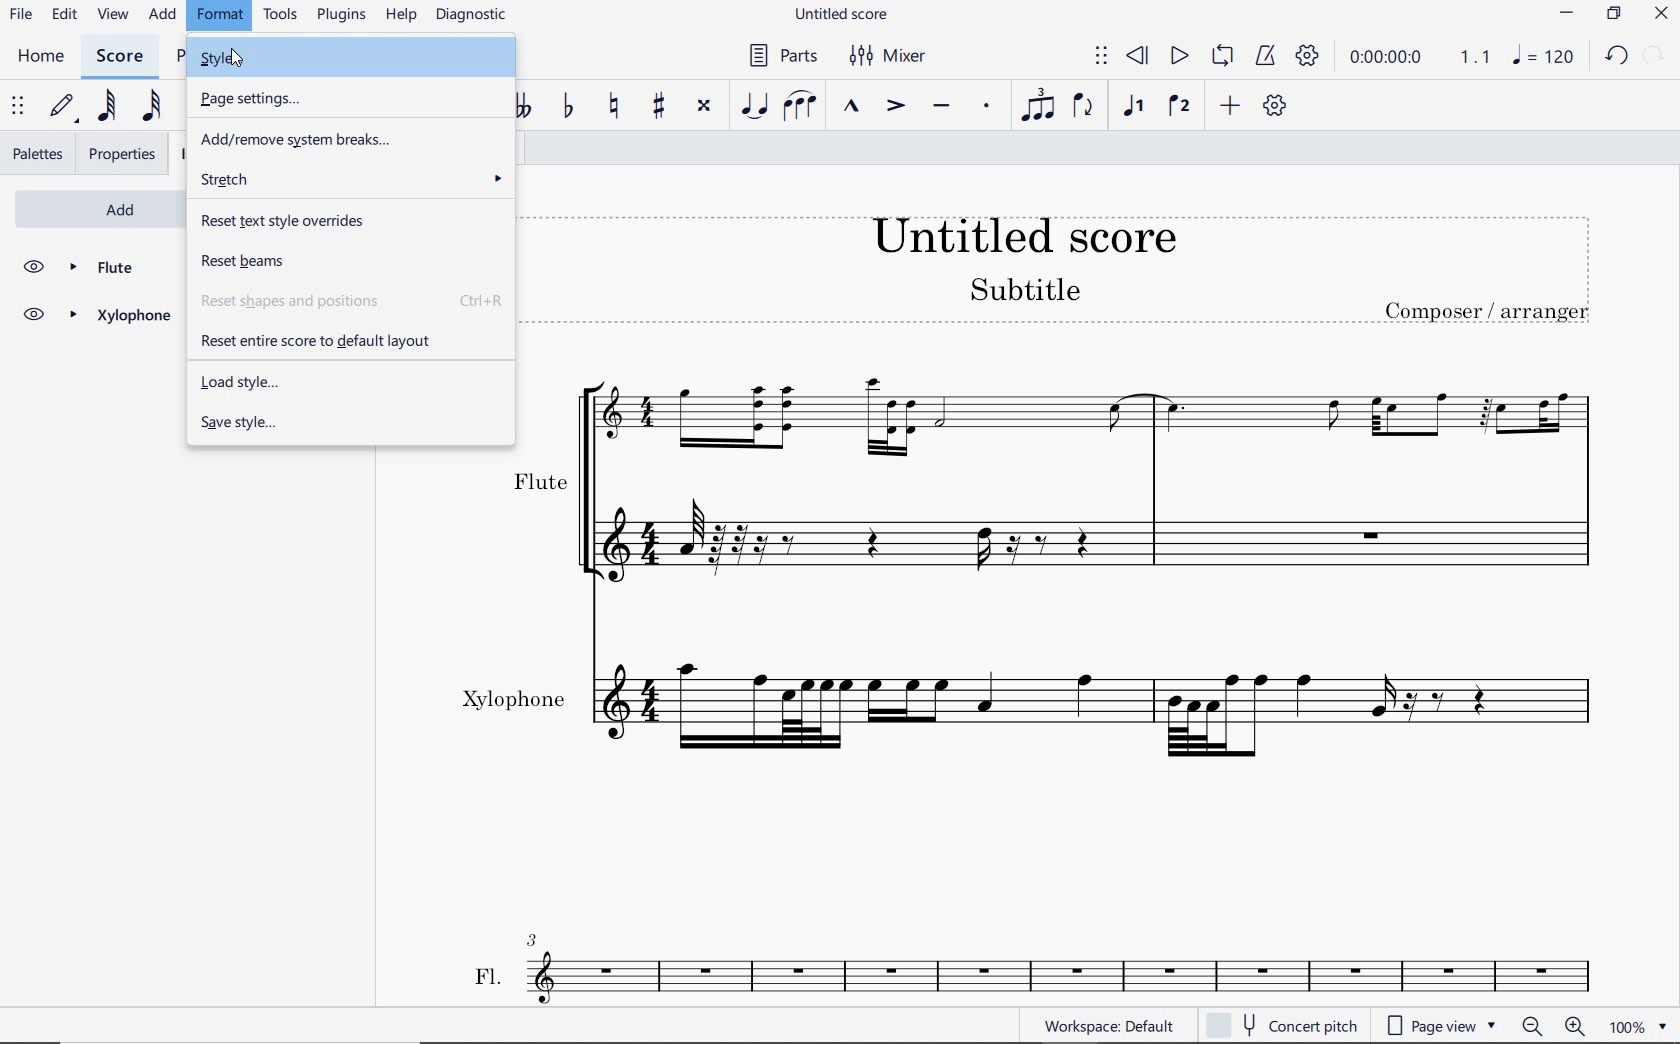 This screenshot has width=1680, height=1044. I want to click on SELECT TO MOVE, so click(18, 107).